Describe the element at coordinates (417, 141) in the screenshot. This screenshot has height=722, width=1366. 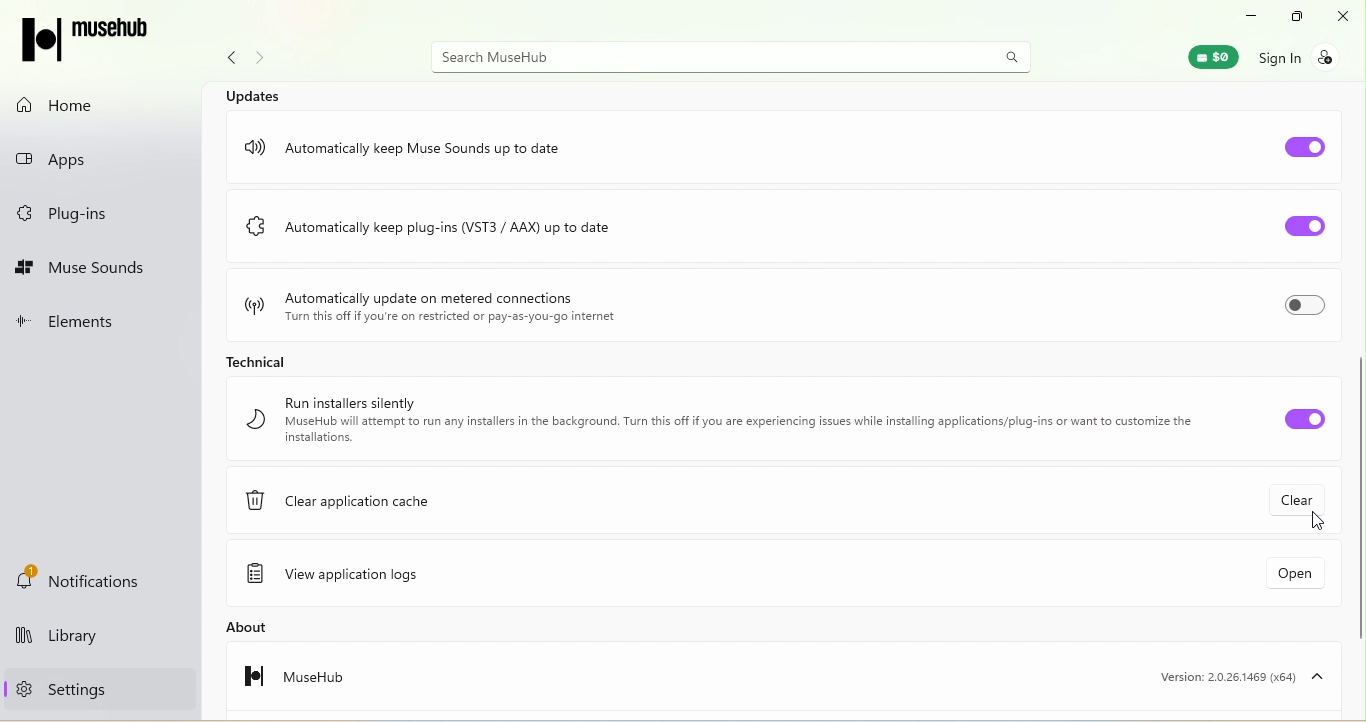
I see `Automatically keep muse sounds up to date` at that location.